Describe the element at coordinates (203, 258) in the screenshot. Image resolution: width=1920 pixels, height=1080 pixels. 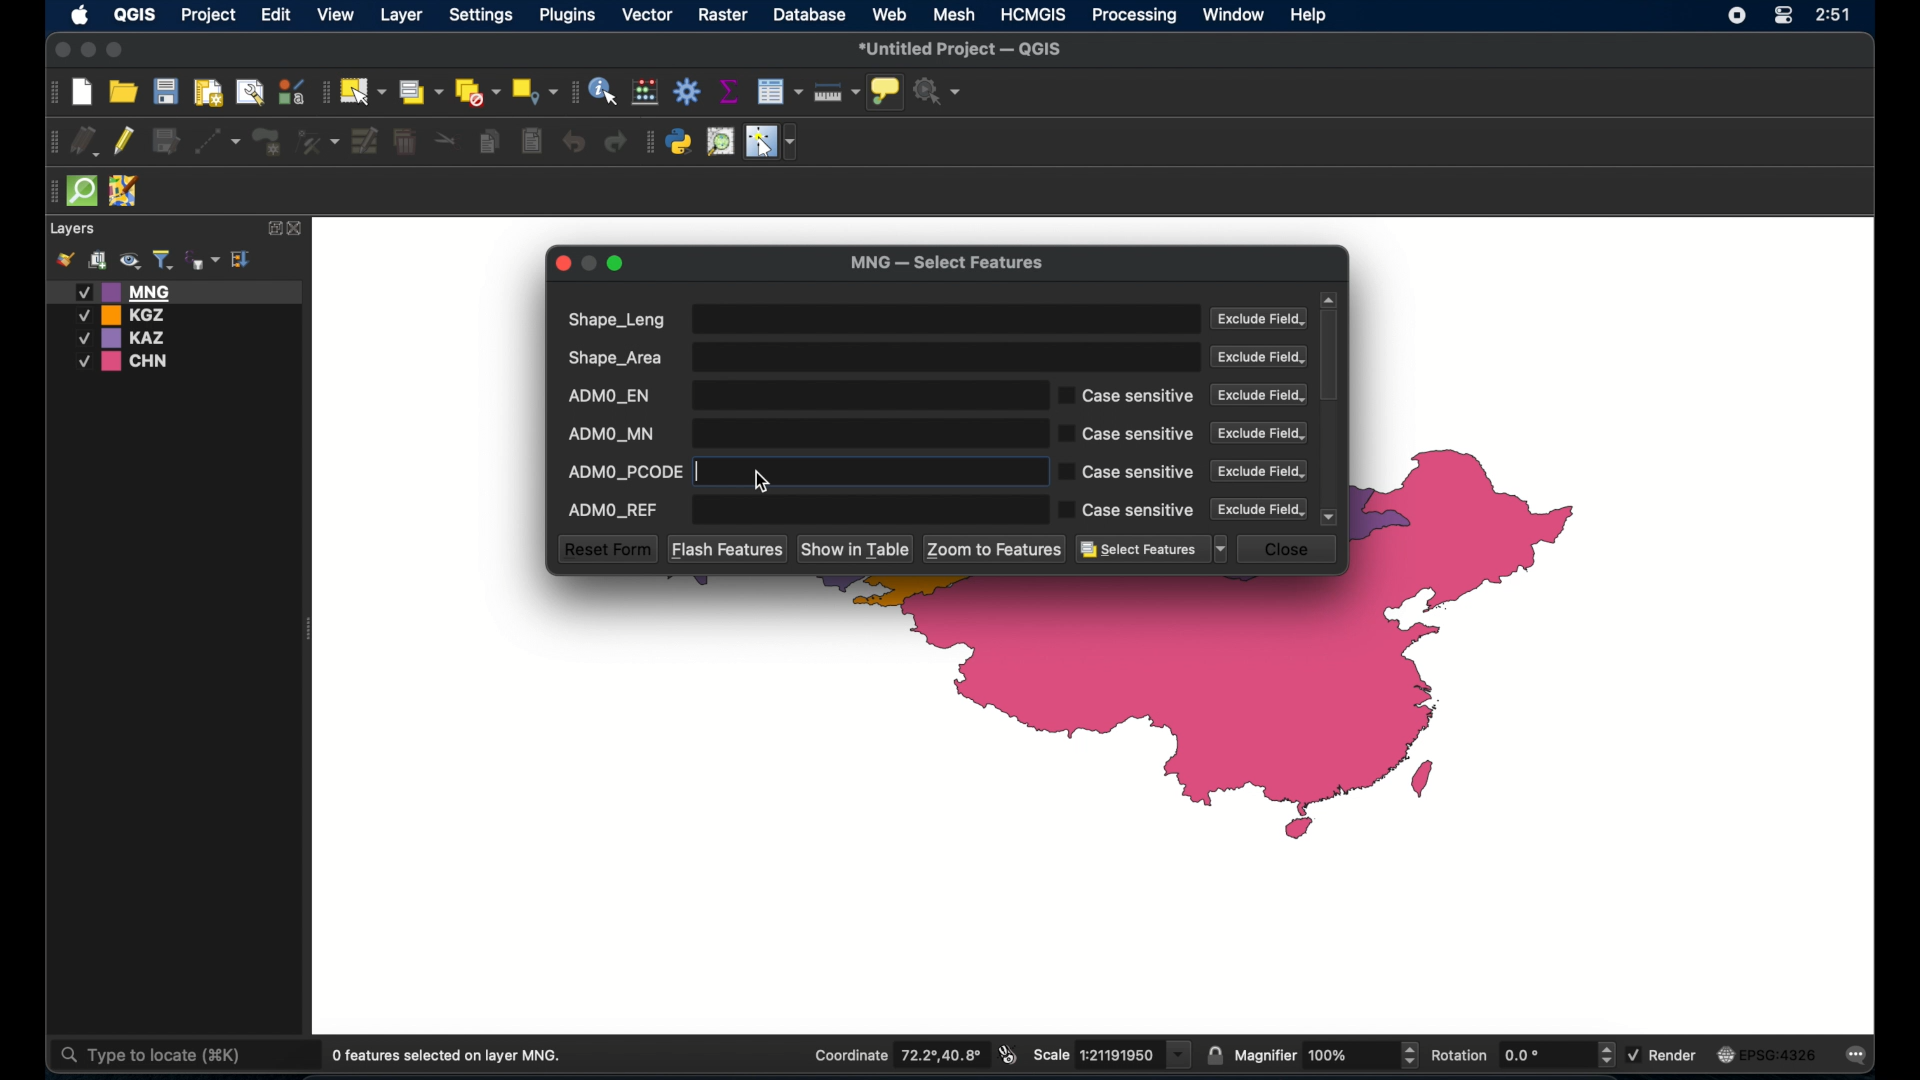
I see `filter legend by expression` at that location.